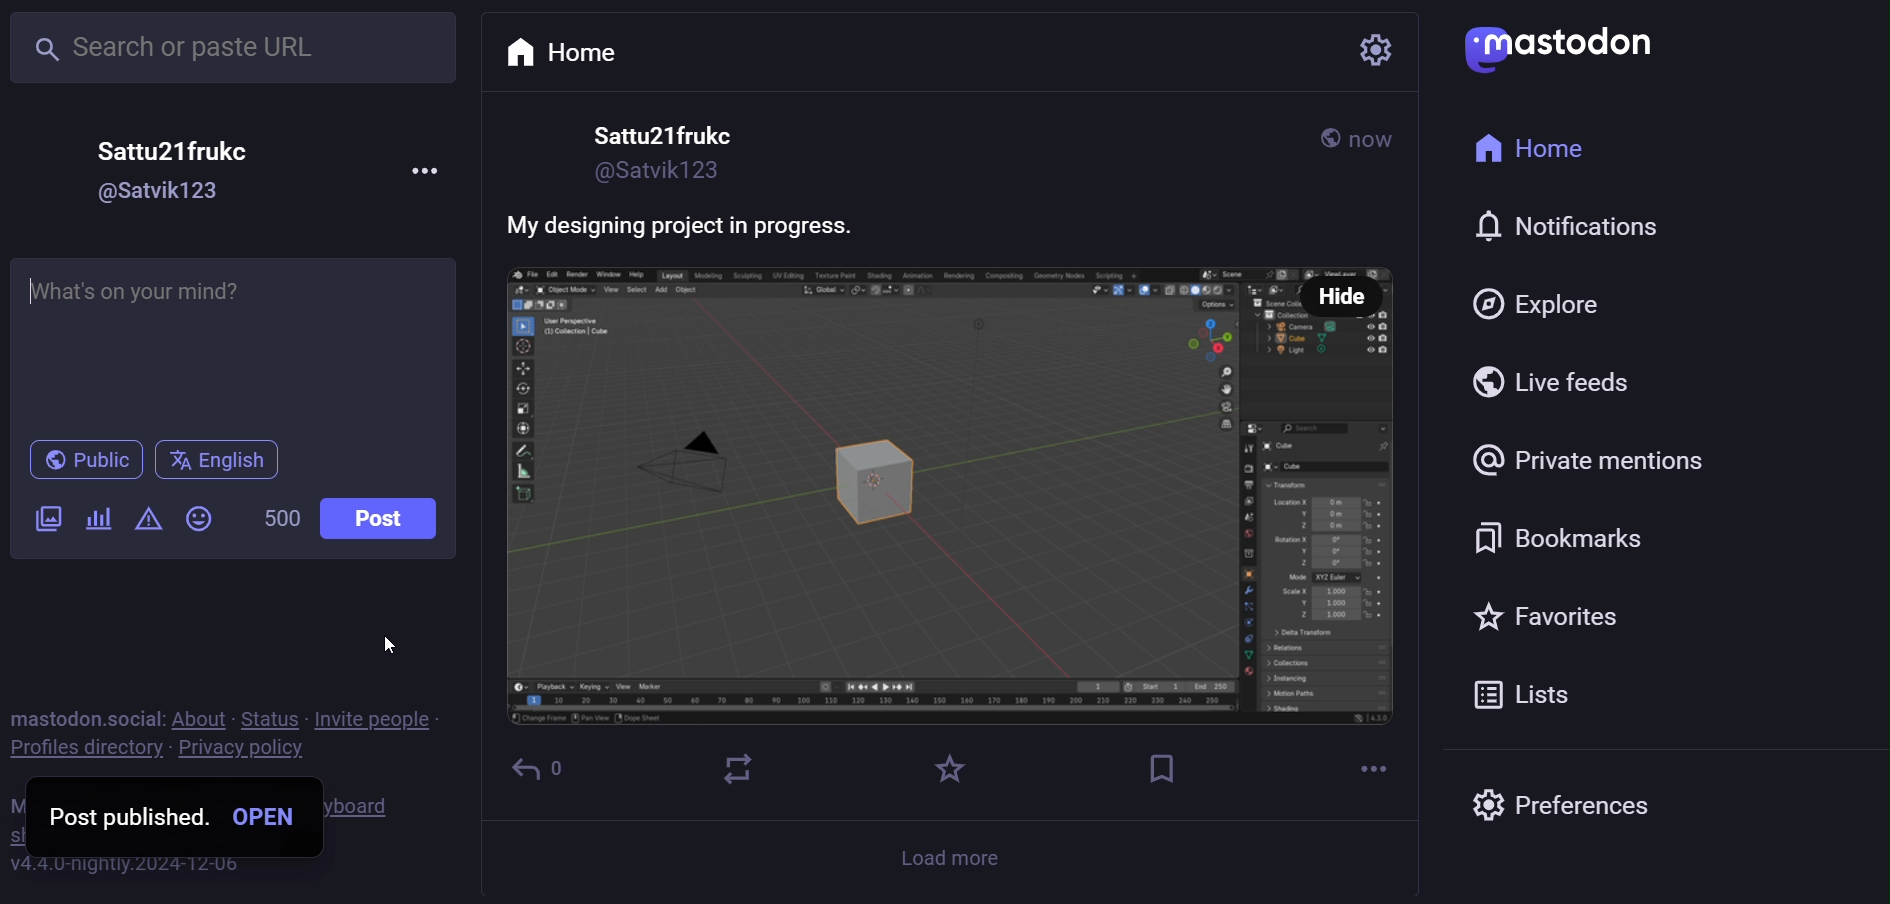 The height and width of the screenshot is (904, 1890). Describe the element at coordinates (1568, 152) in the screenshot. I see `home` at that location.